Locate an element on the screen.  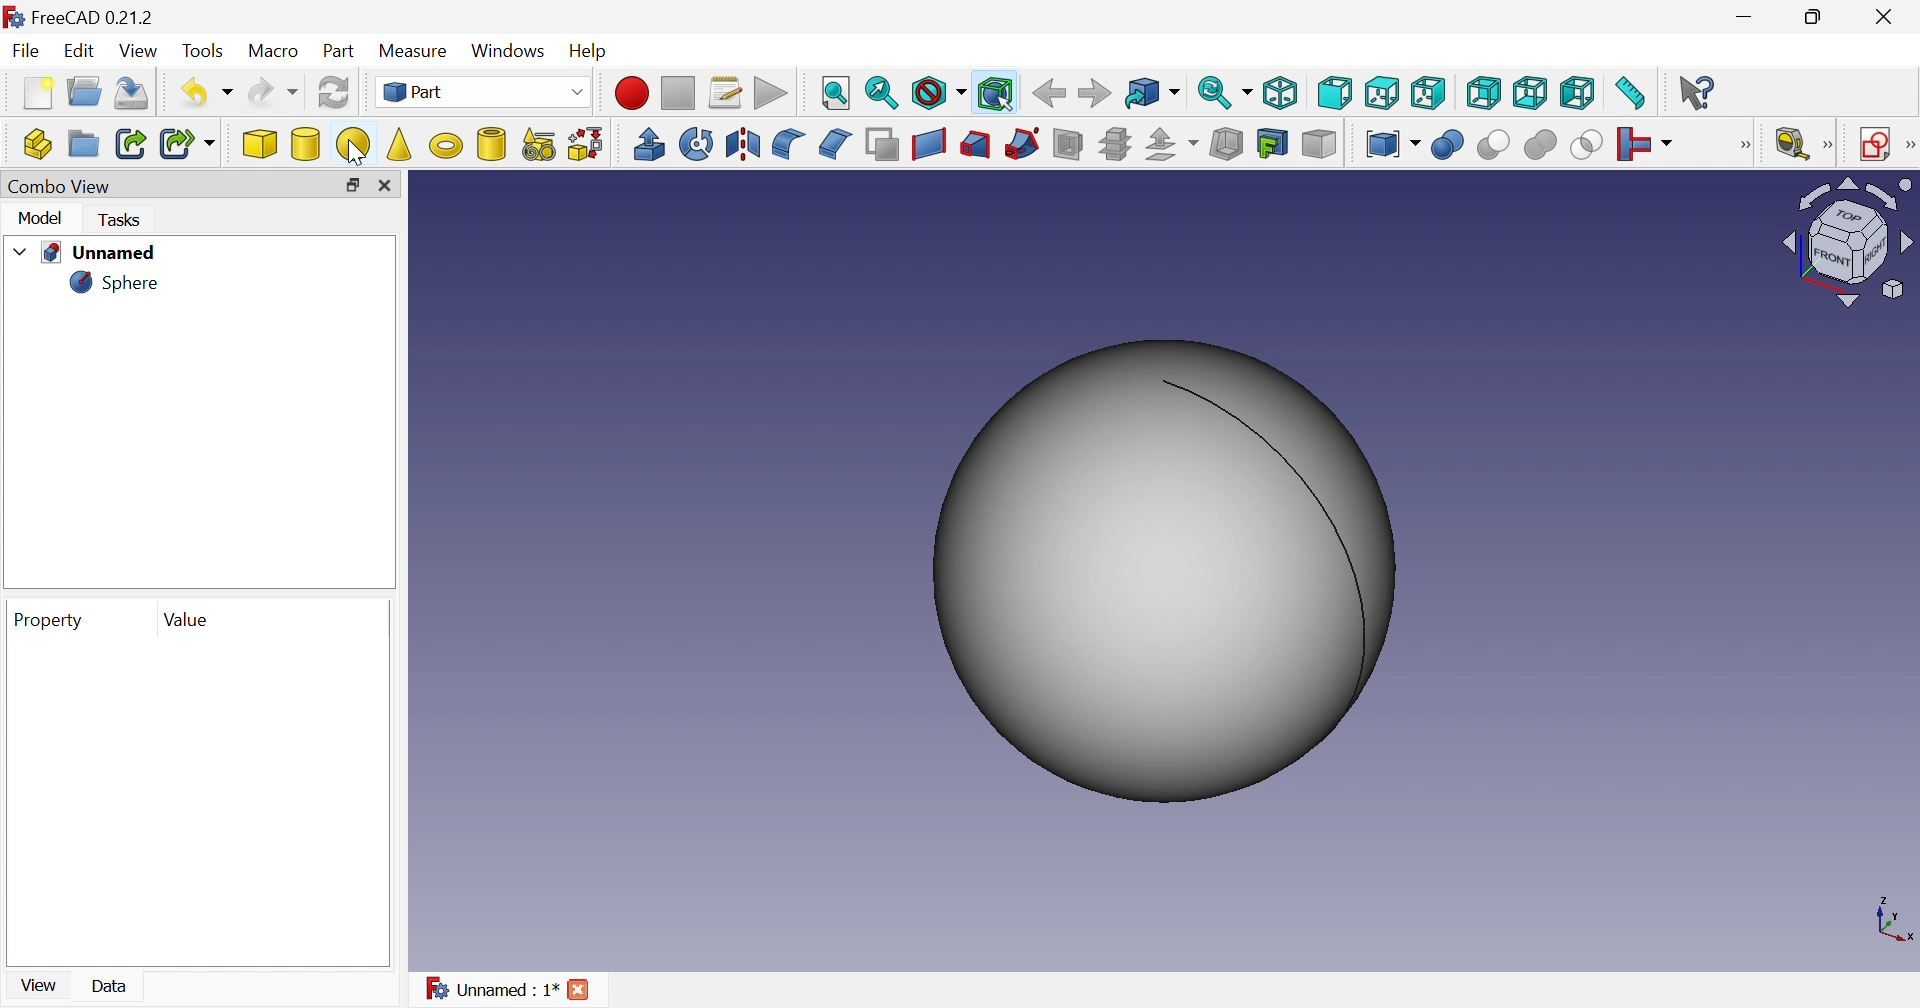
Cut is located at coordinates (1493, 145).